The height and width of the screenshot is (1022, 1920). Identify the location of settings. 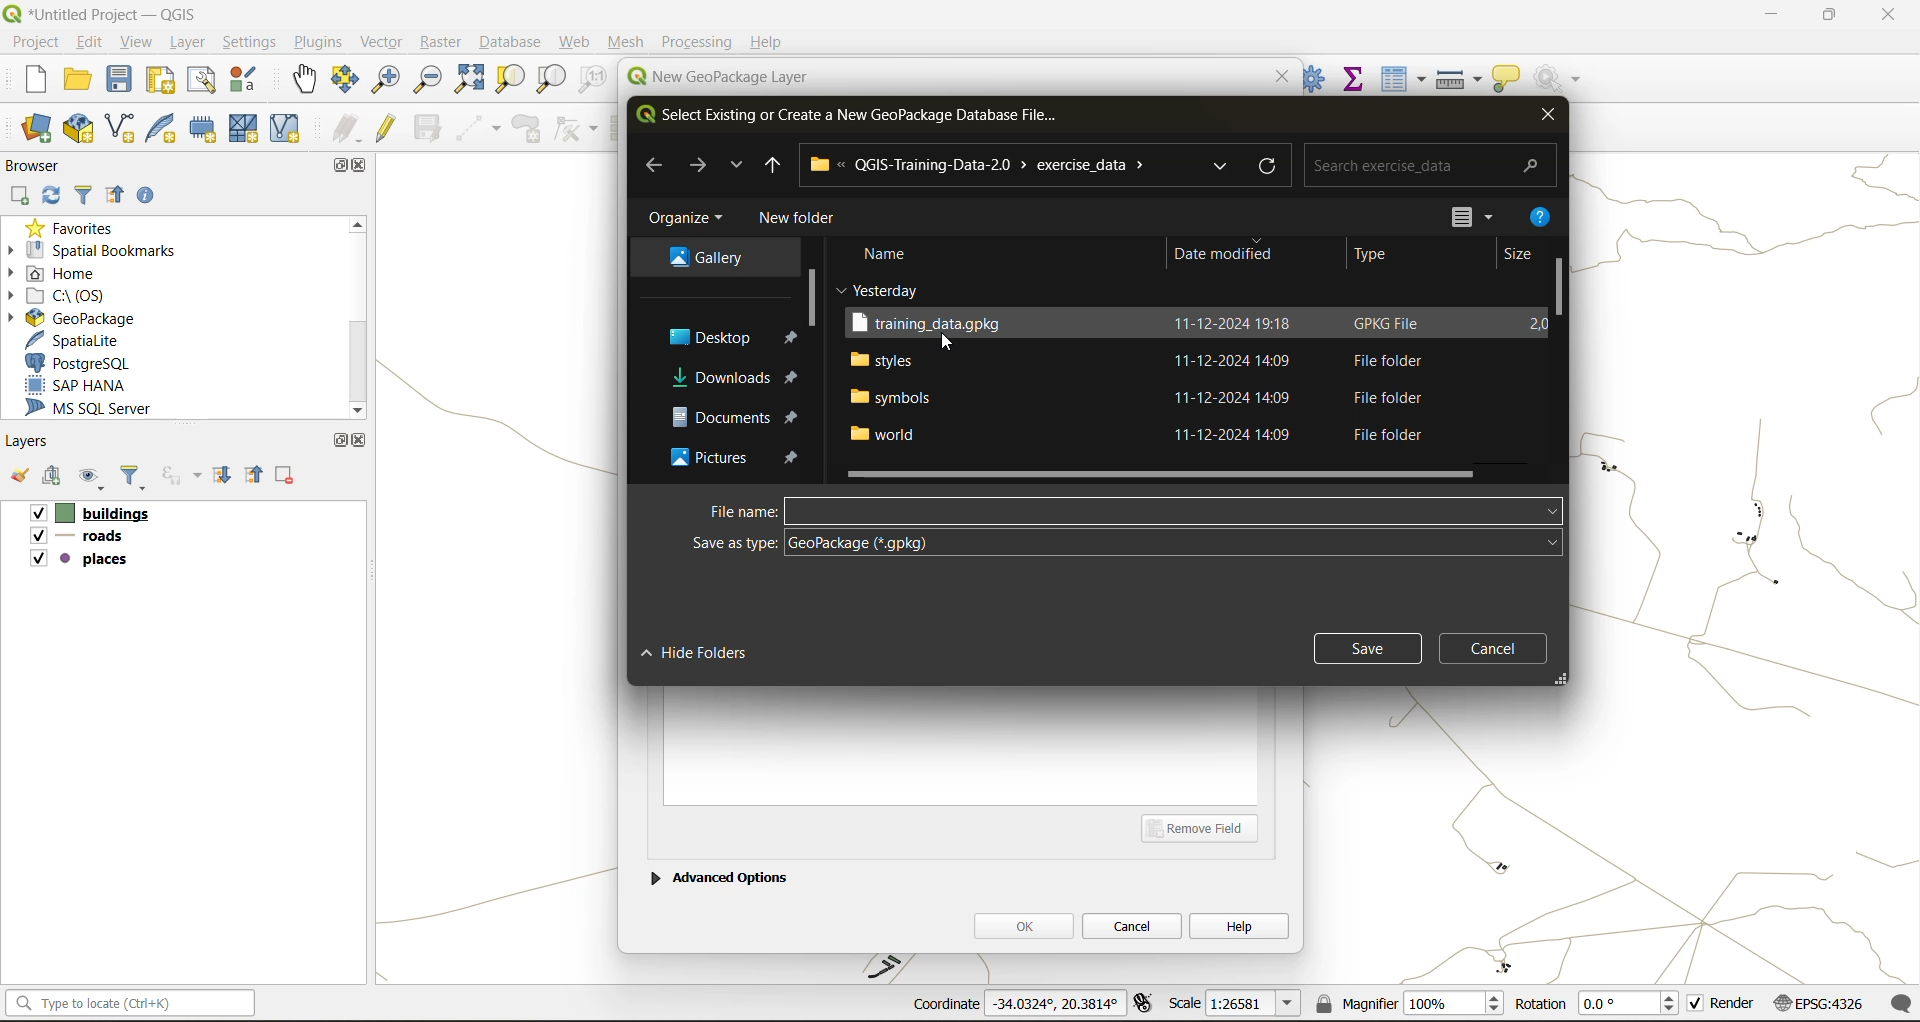
(250, 42).